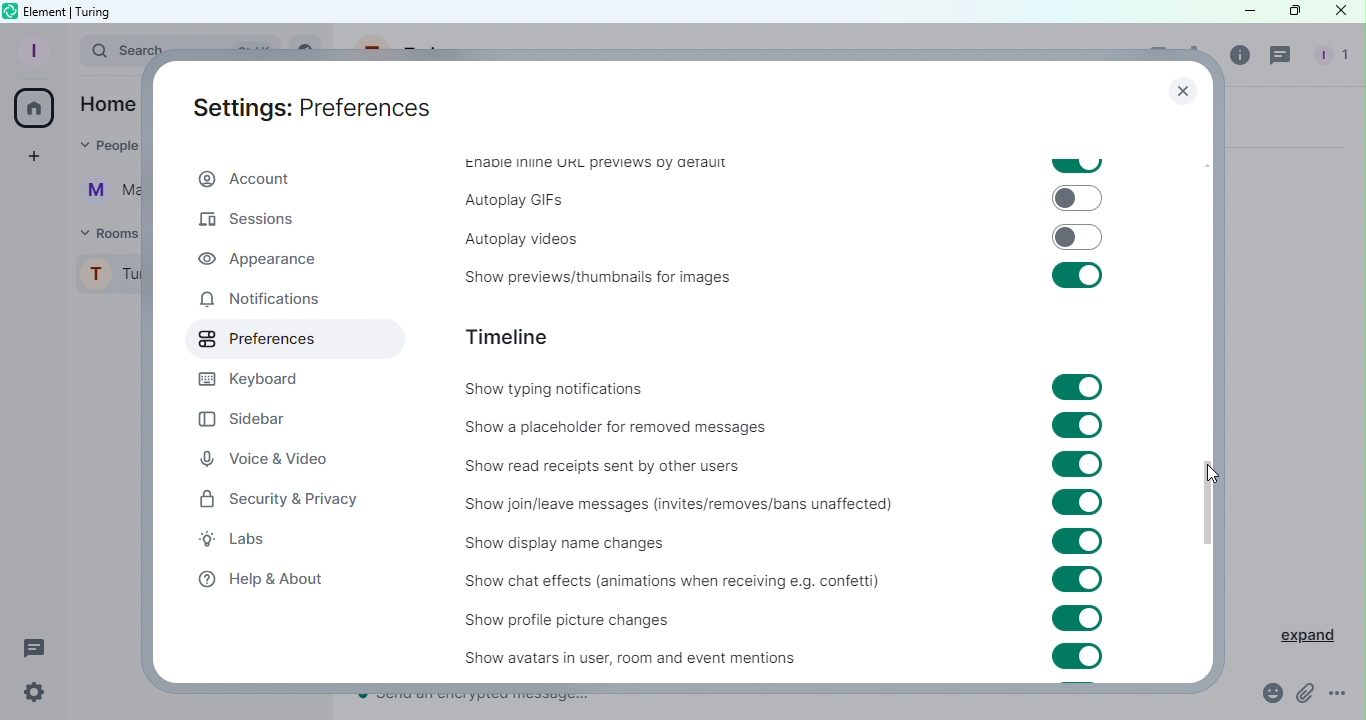 The height and width of the screenshot is (720, 1366). Describe the element at coordinates (106, 232) in the screenshot. I see `Rooms` at that location.